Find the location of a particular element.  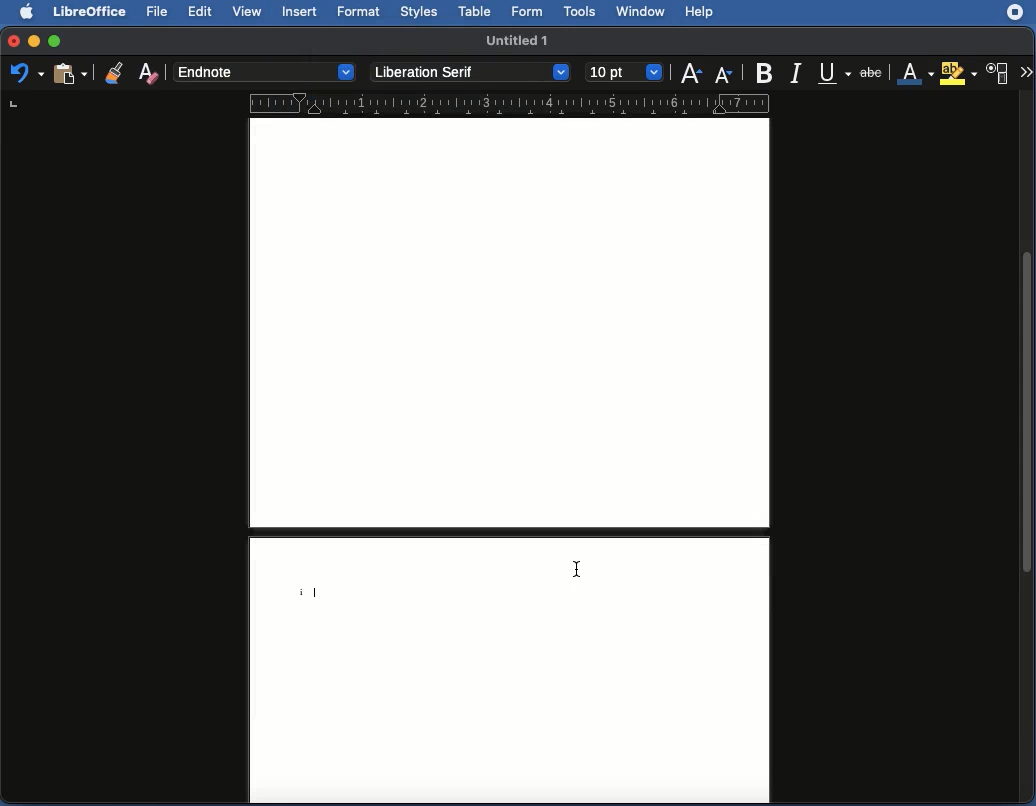

cursor is located at coordinates (576, 572).